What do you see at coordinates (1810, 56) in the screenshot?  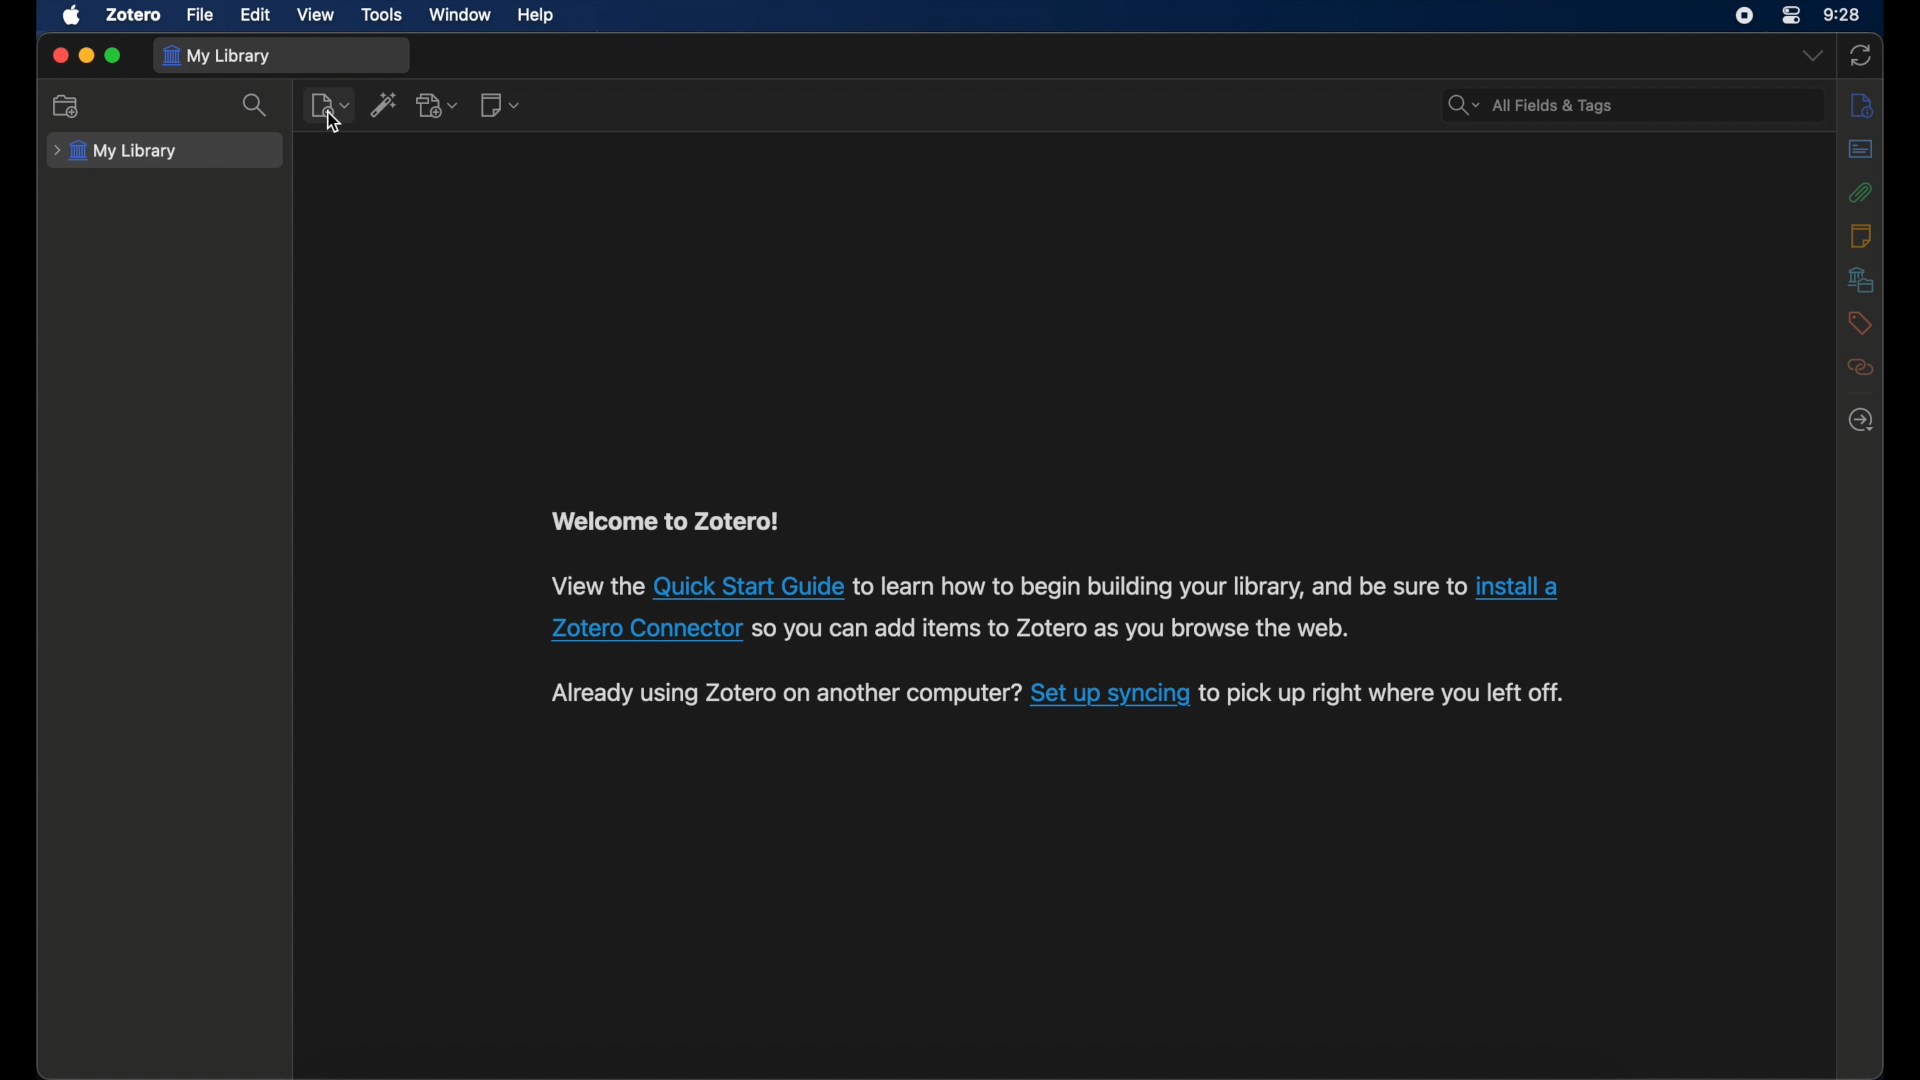 I see `dropdown` at bounding box center [1810, 56].